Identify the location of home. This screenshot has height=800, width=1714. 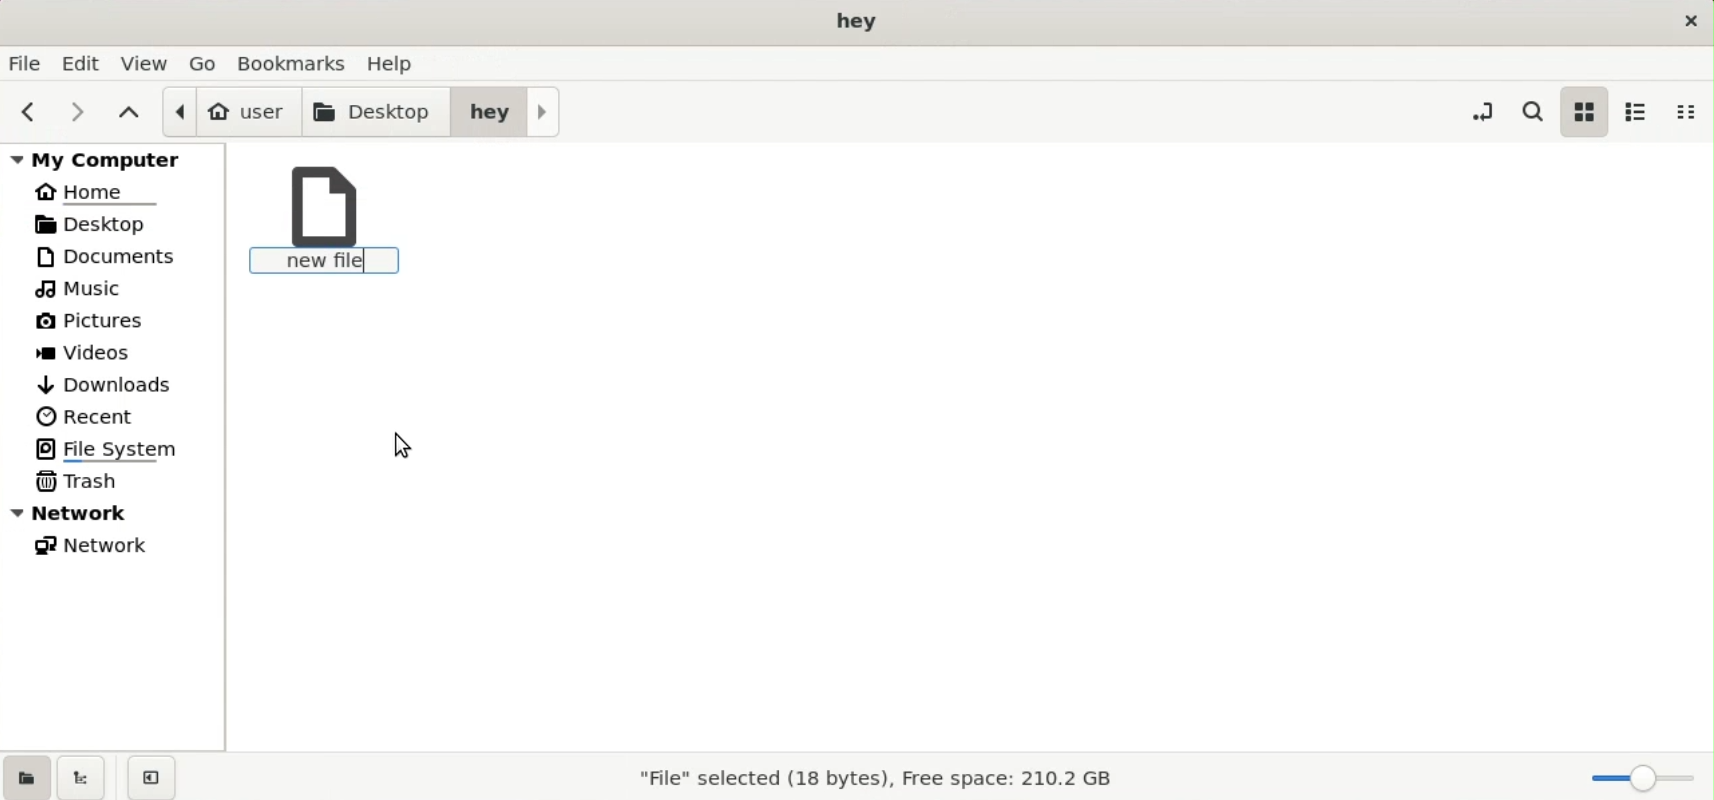
(100, 190).